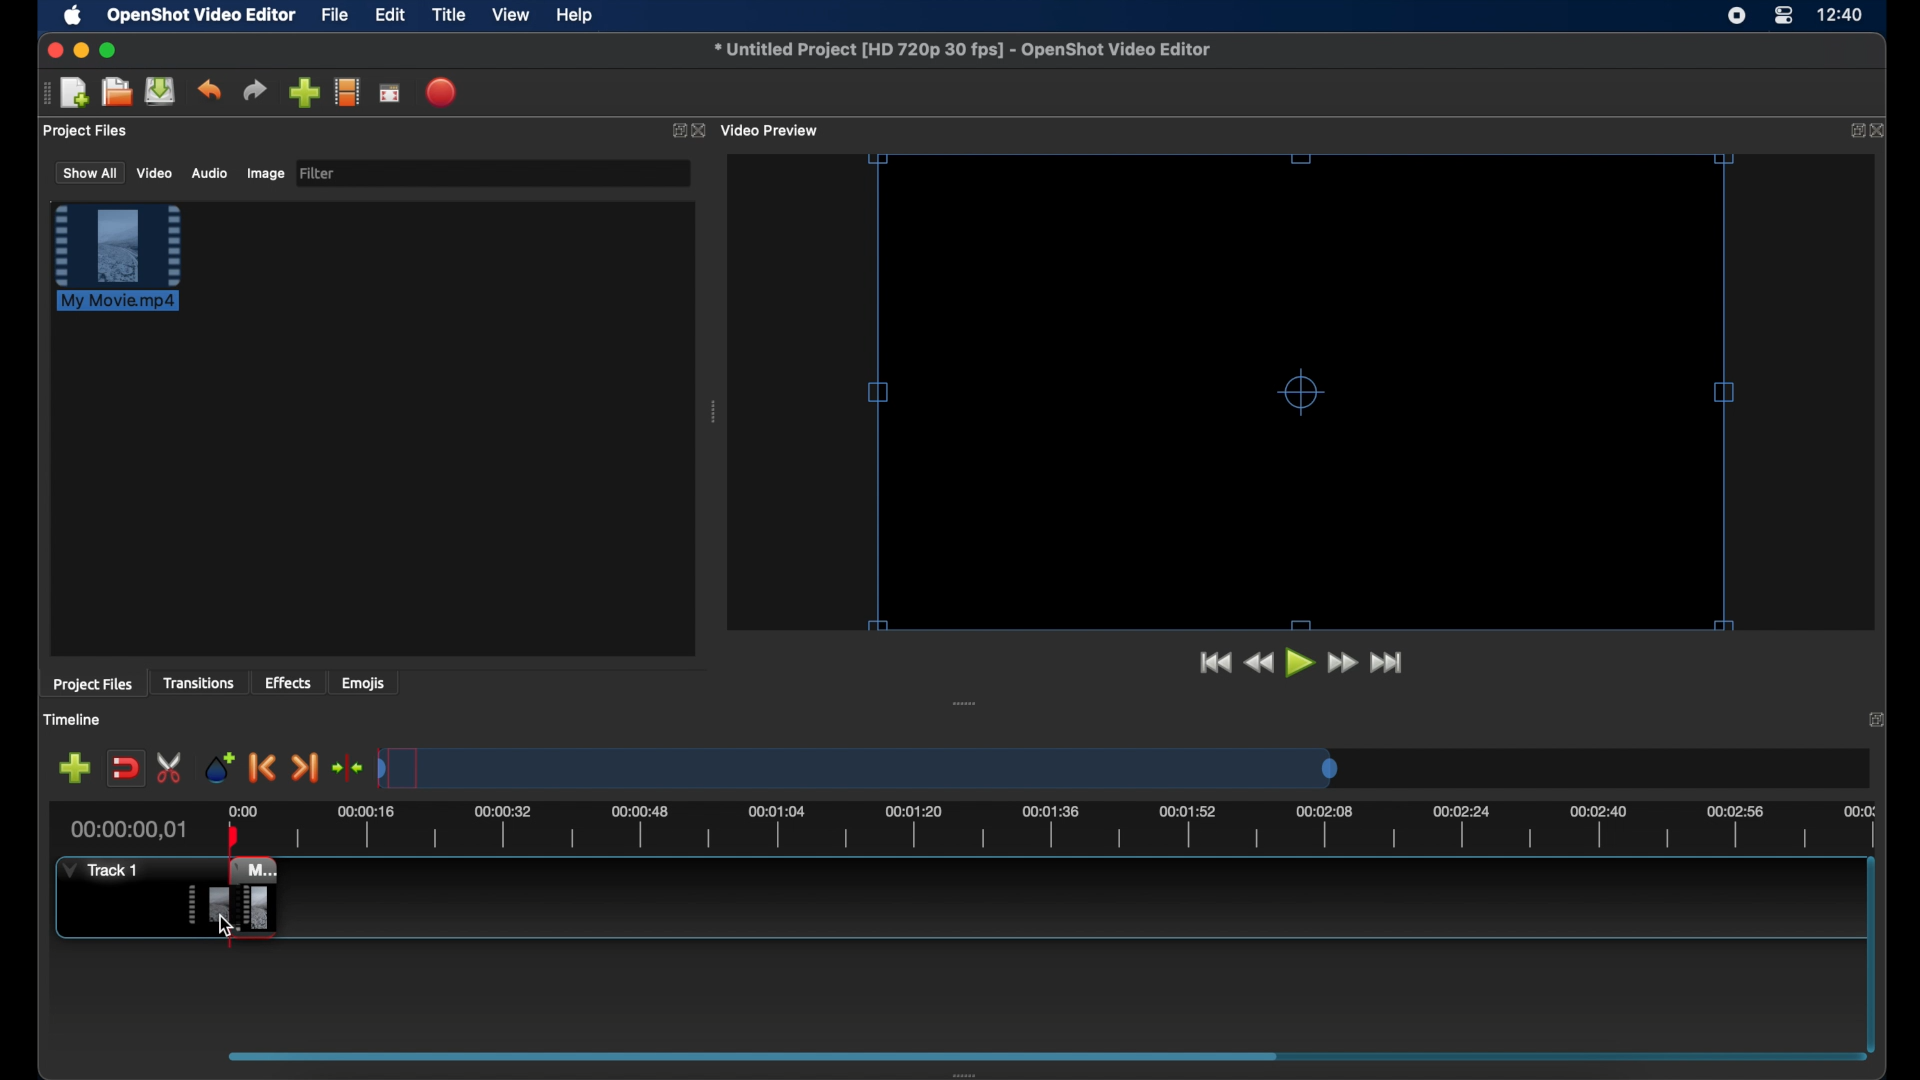 The image size is (1920, 1080). Describe the element at coordinates (318, 172) in the screenshot. I see `filter` at that location.